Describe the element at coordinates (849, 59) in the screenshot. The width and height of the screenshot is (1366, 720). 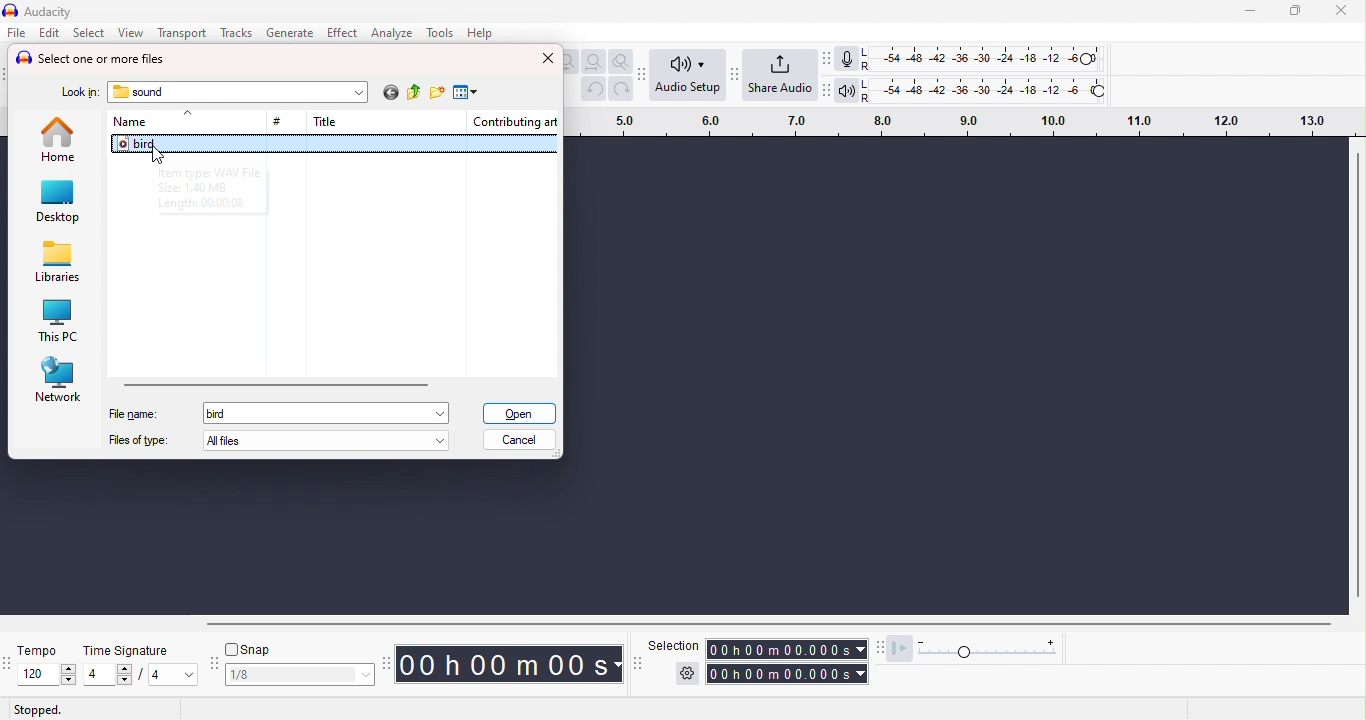
I see `record meter` at that location.